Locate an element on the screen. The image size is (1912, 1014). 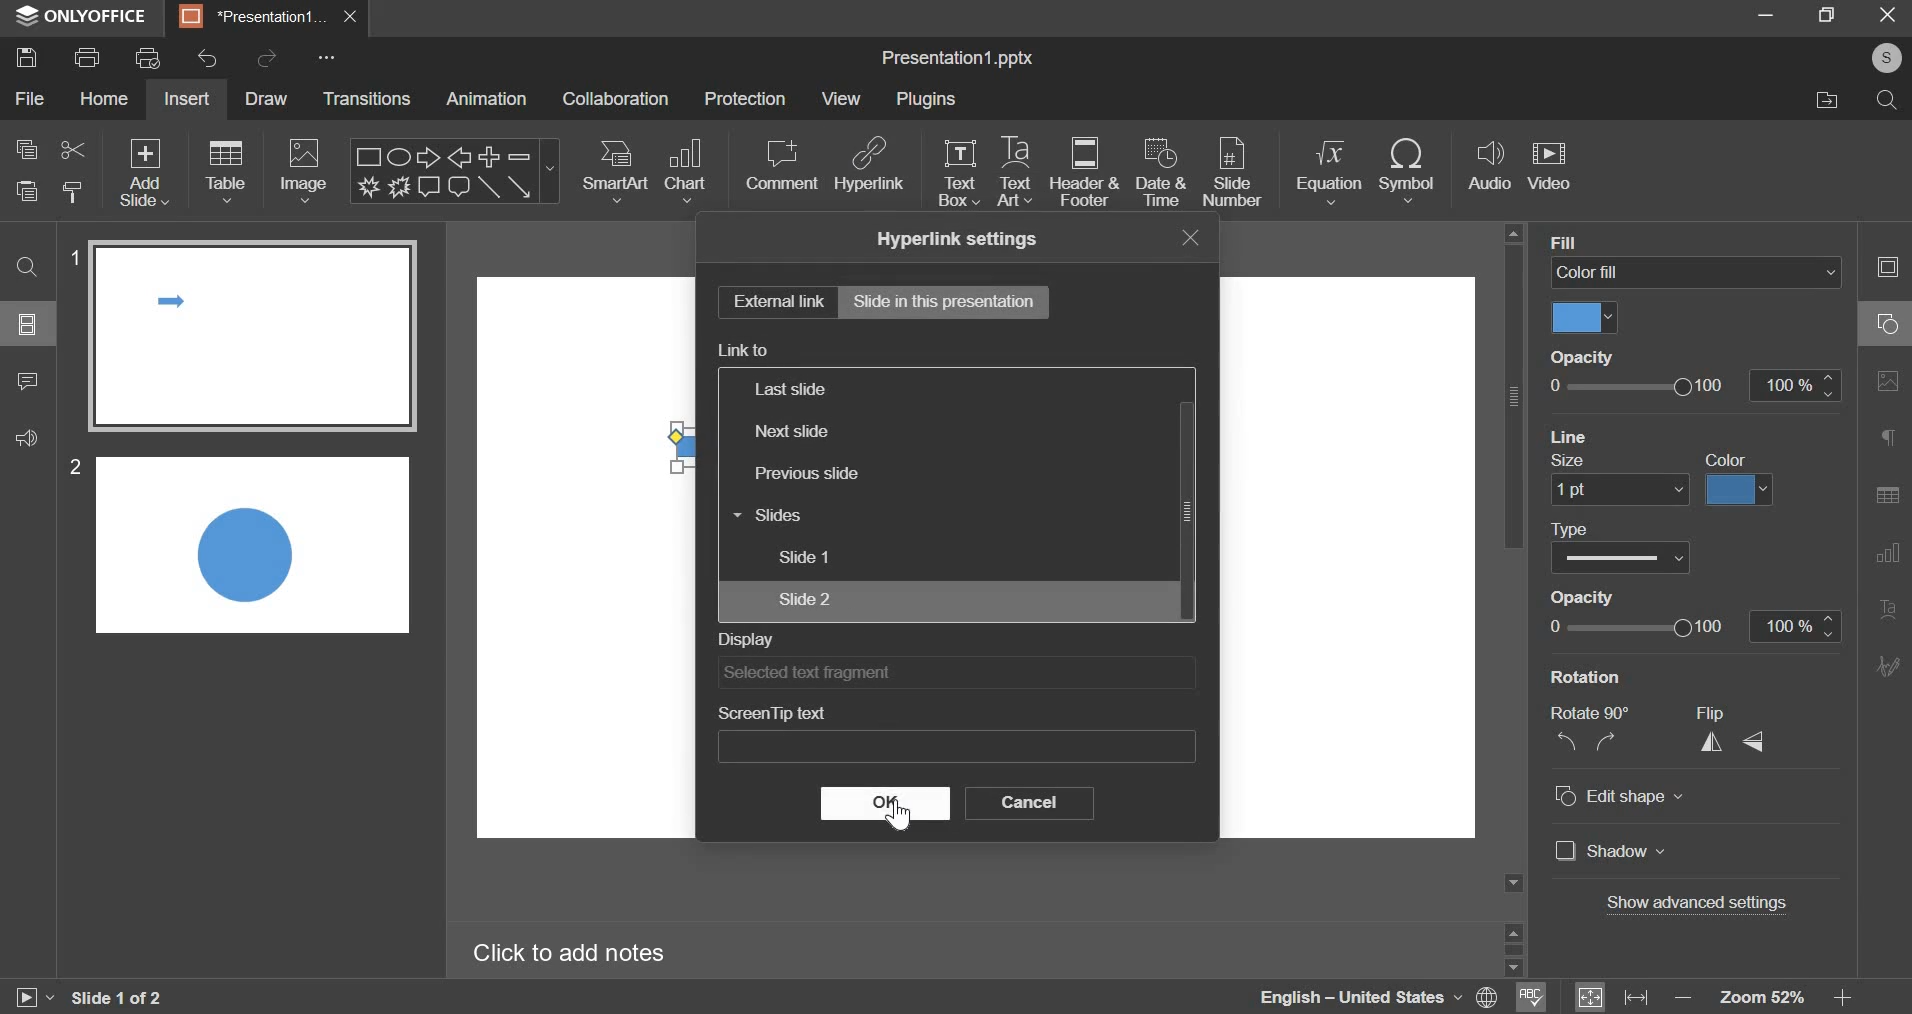
vertical scrollbar is located at coordinates (1514, 399).